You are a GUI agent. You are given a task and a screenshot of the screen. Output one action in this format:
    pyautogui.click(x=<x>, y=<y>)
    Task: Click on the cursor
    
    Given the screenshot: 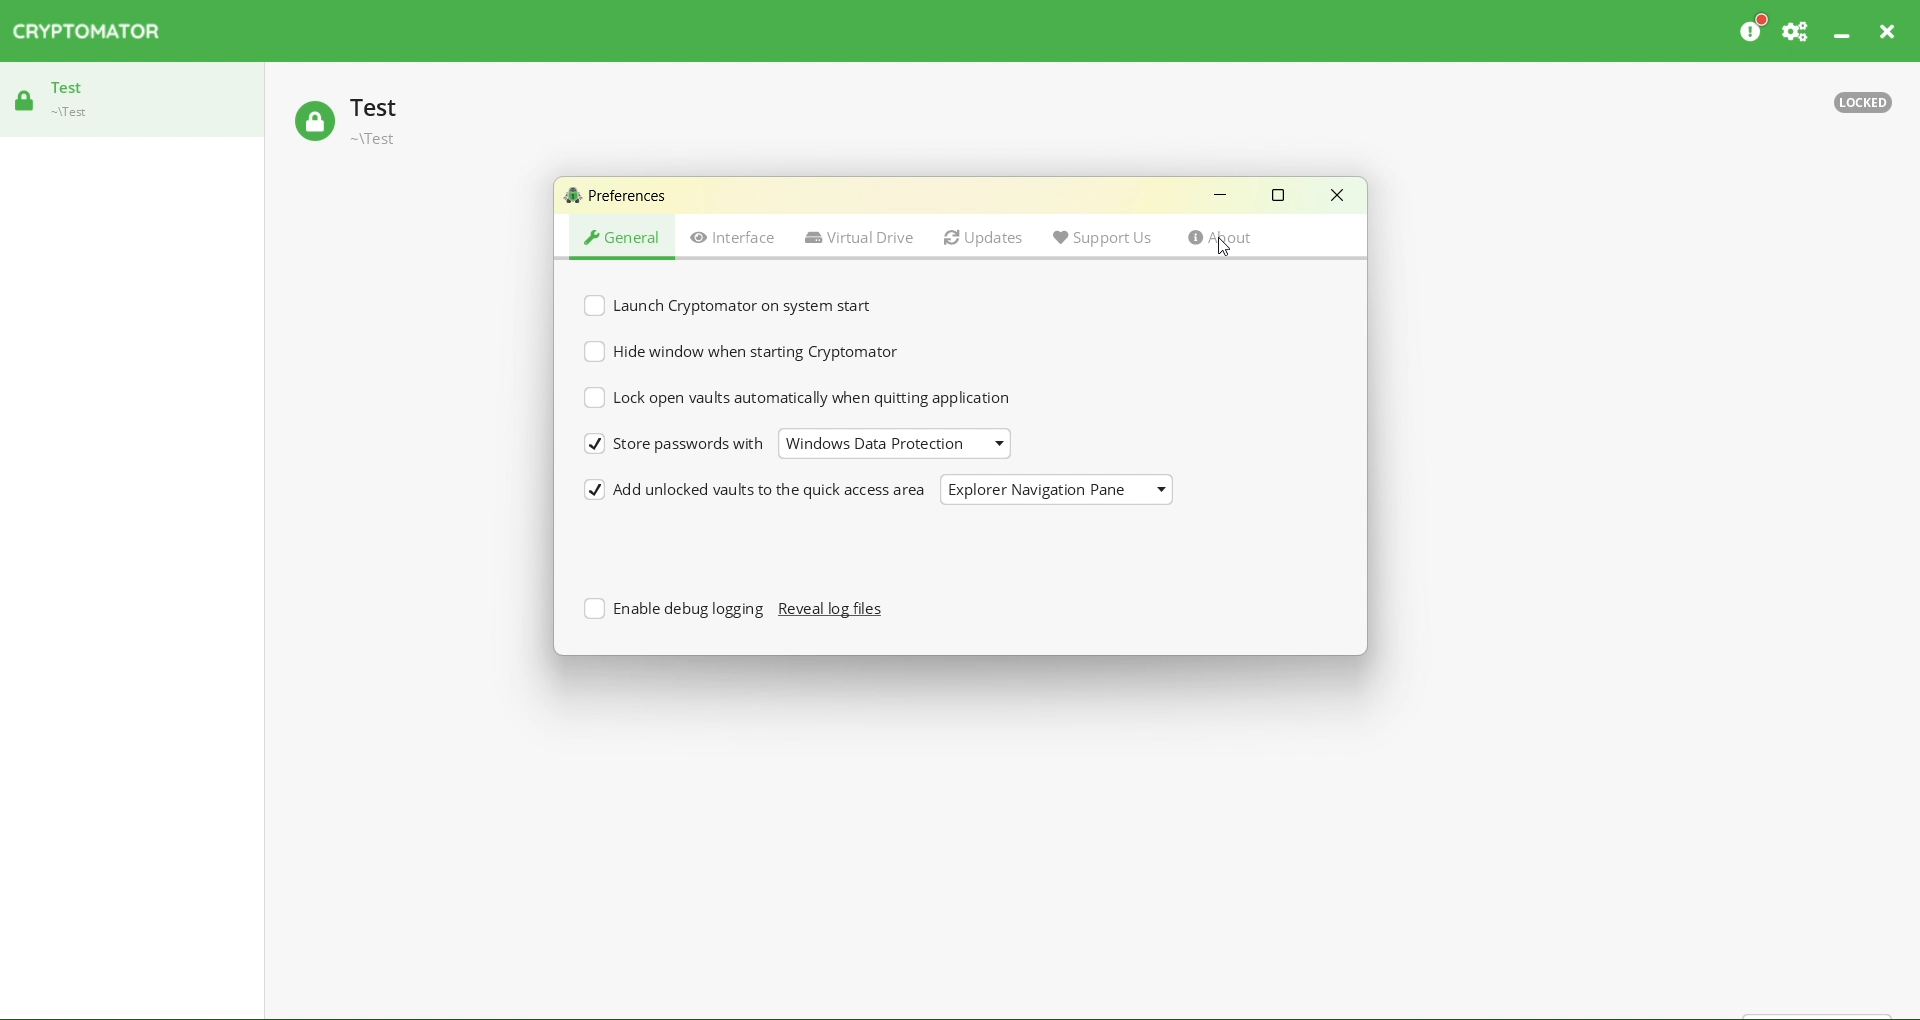 What is the action you would take?
    pyautogui.click(x=1225, y=251)
    